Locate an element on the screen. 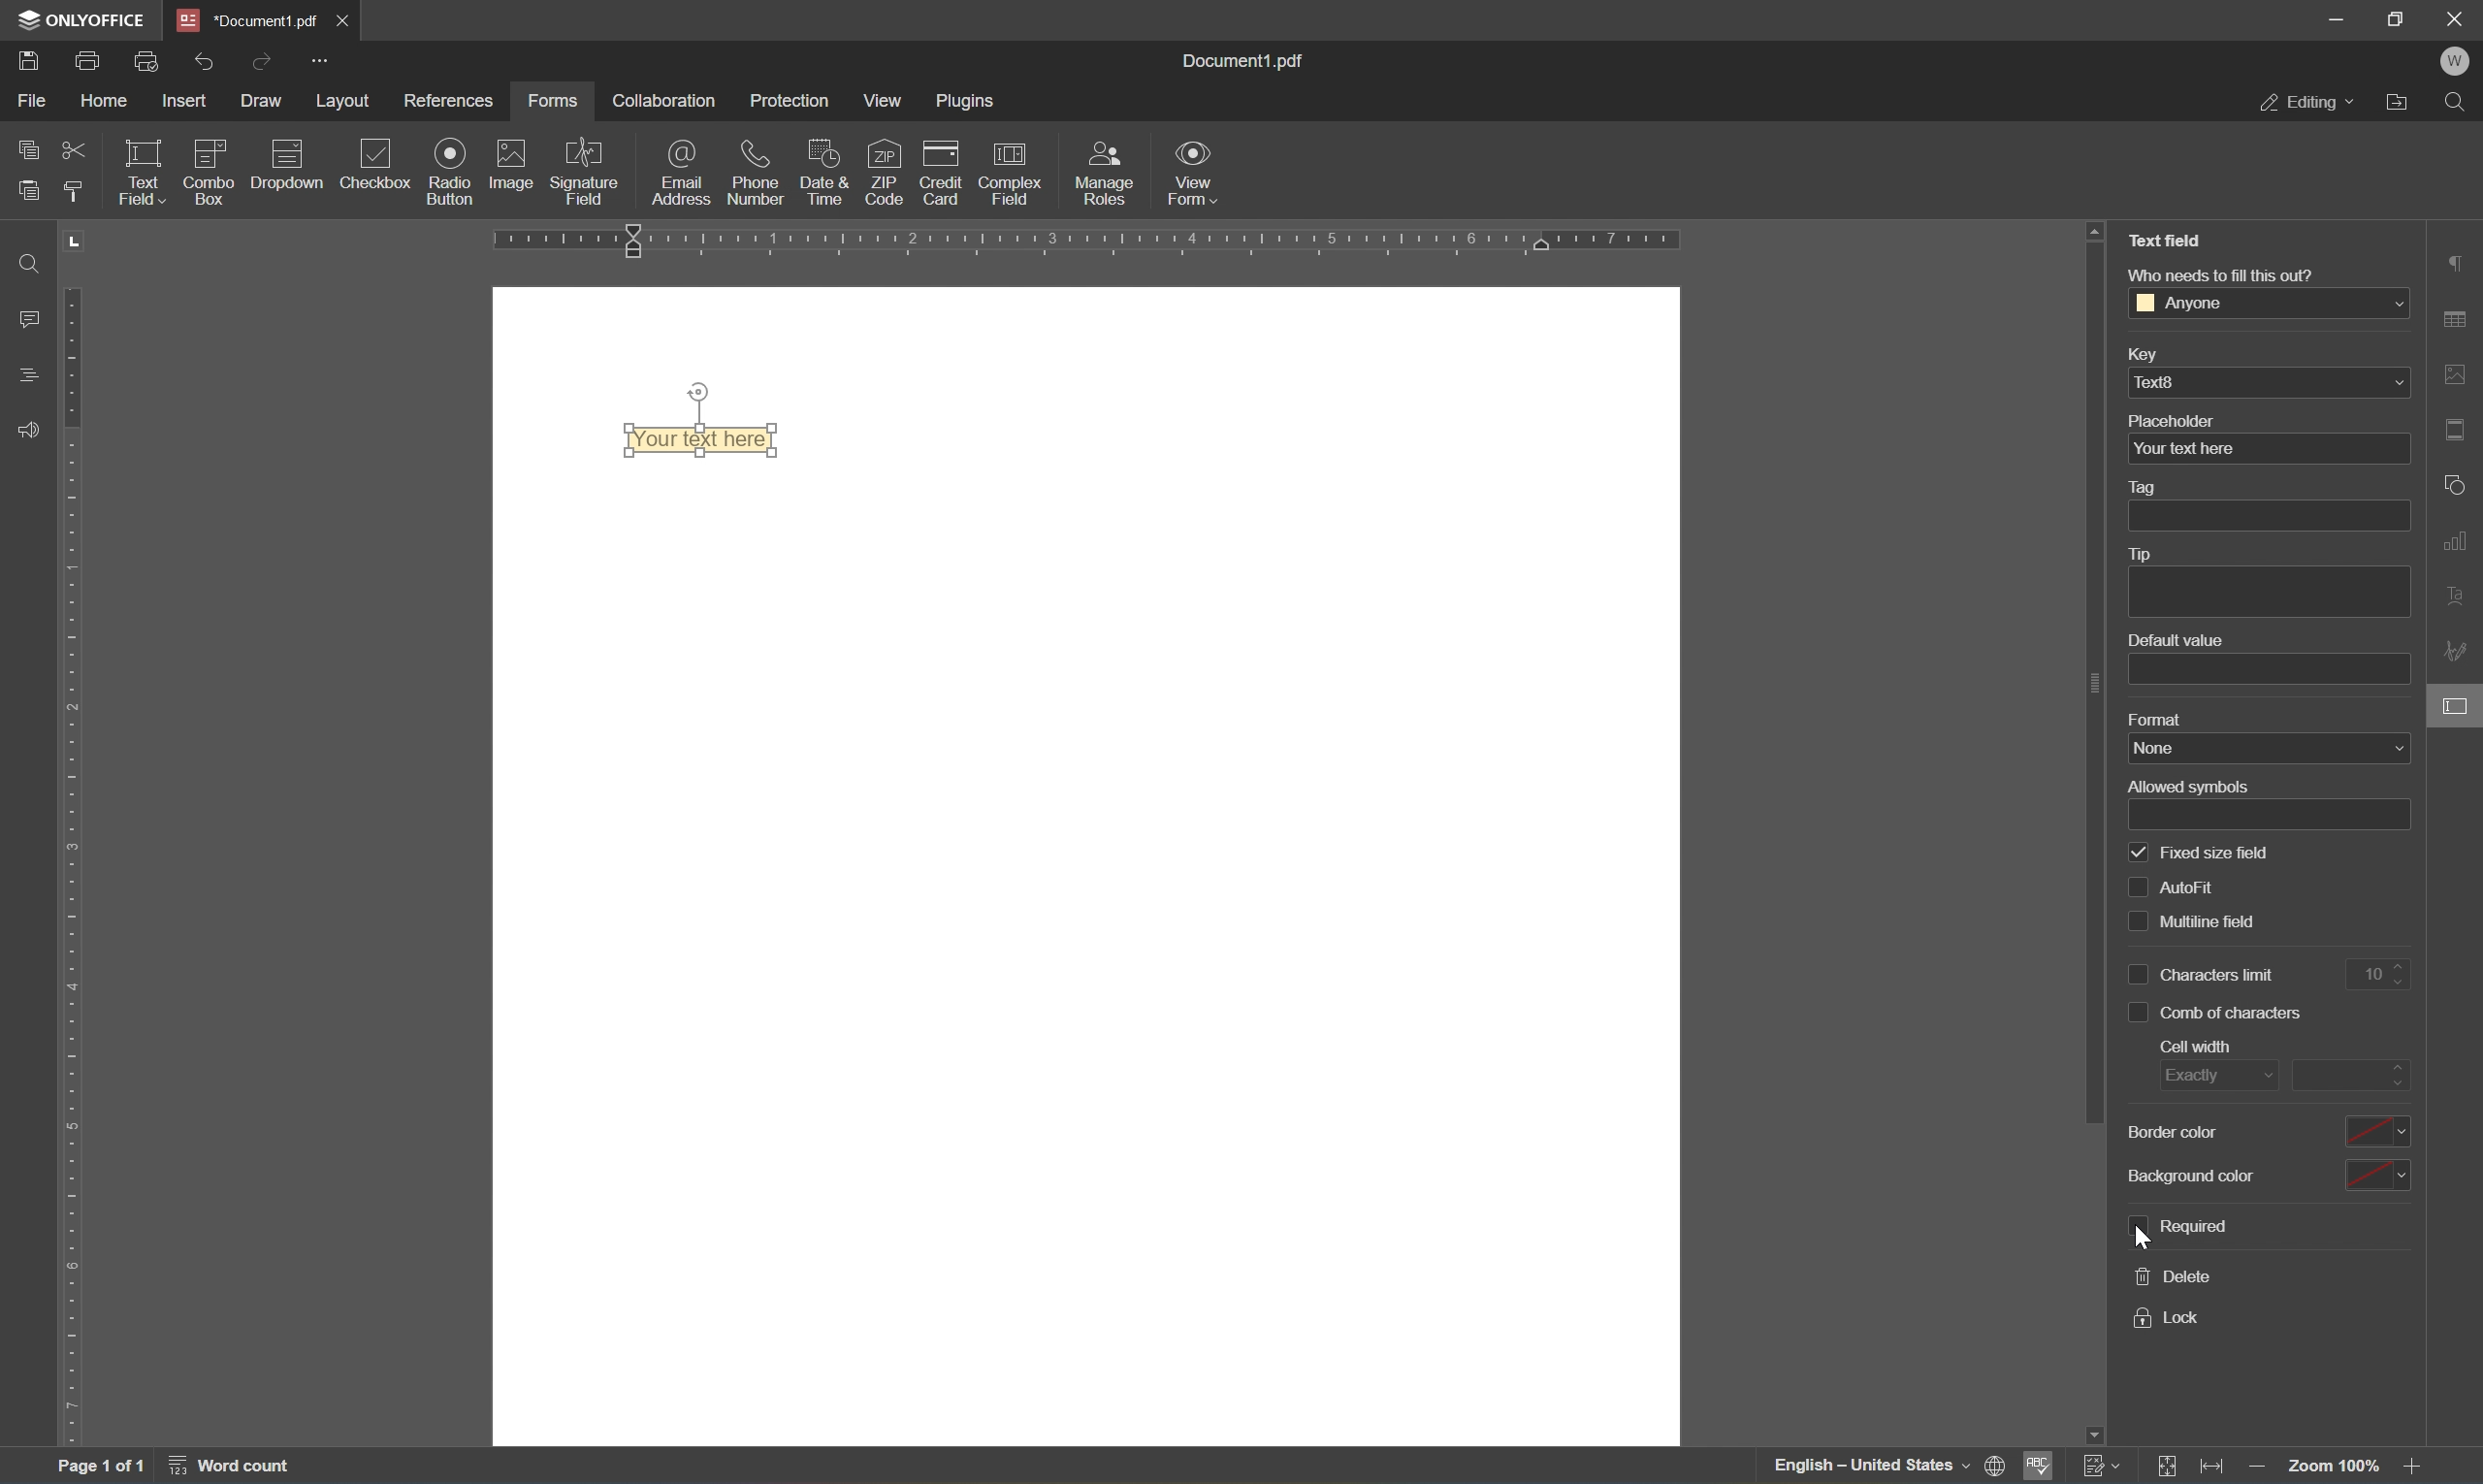 Image resolution: width=2483 pixels, height=1484 pixels. tip is located at coordinates (2148, 554).